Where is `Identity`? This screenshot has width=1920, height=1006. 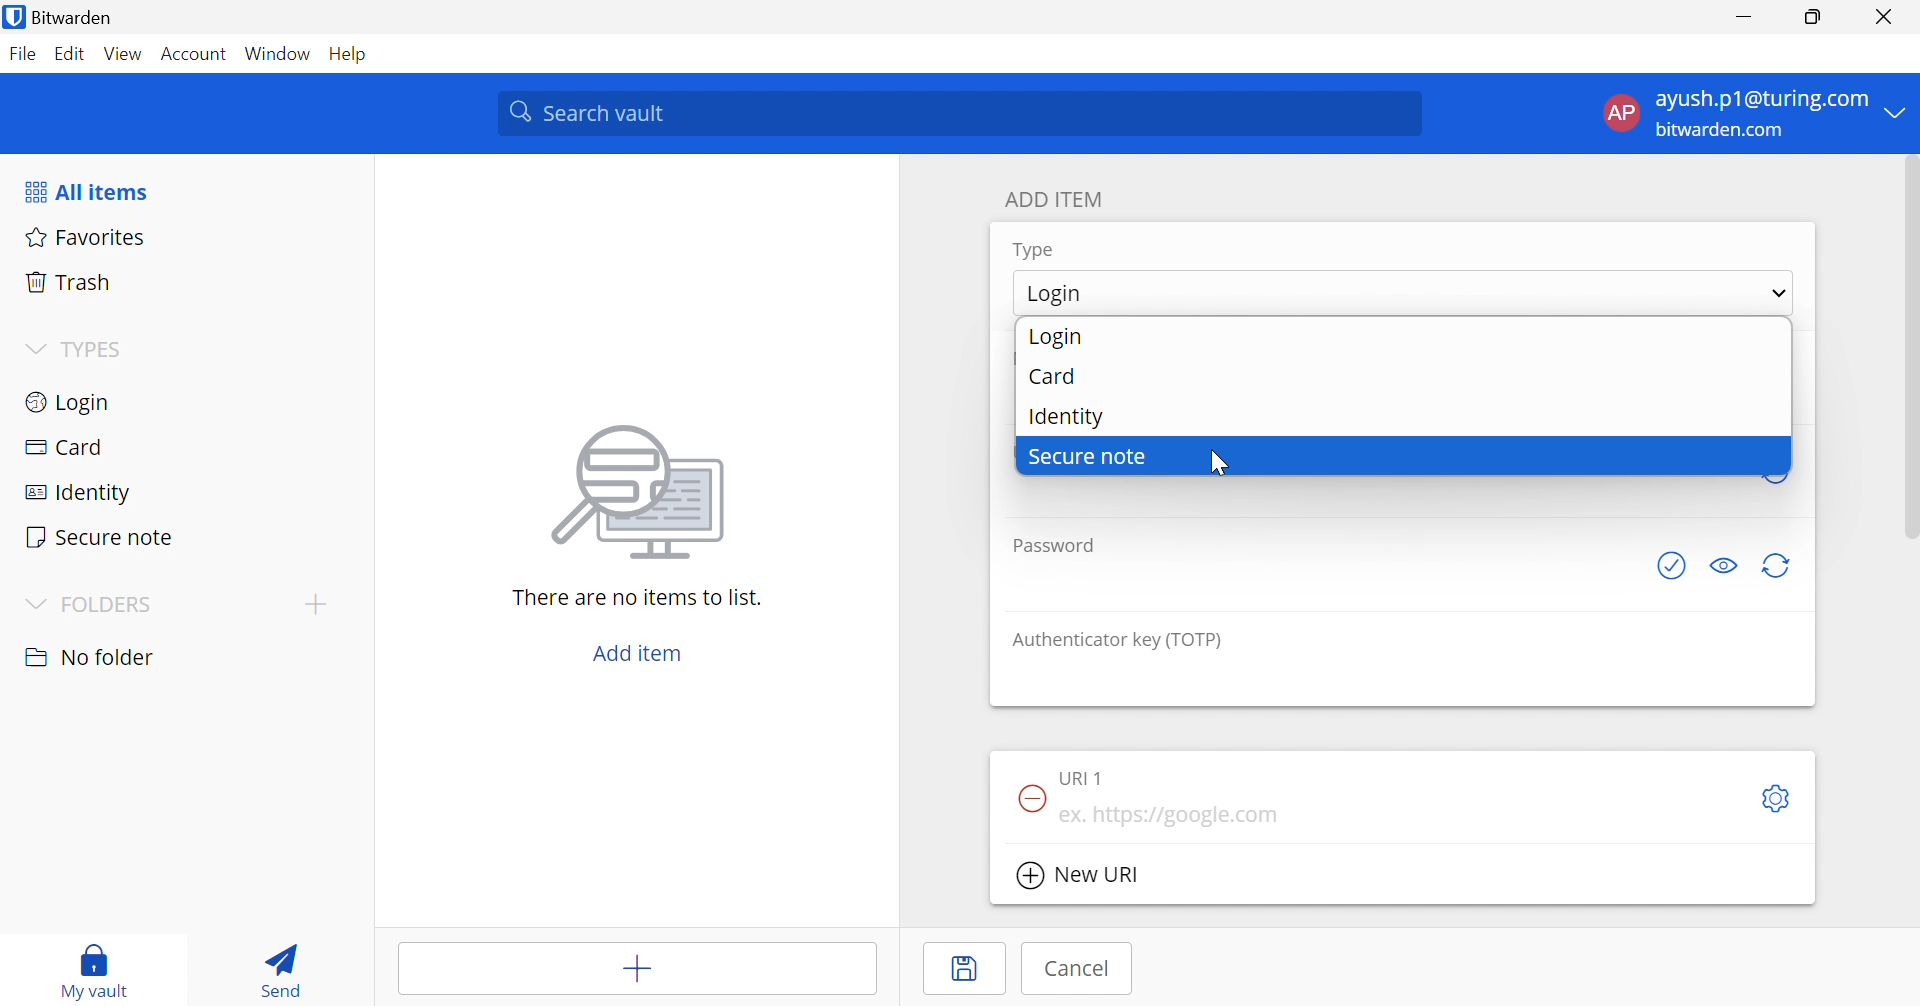 Identity is located at coordinates (178, 487).